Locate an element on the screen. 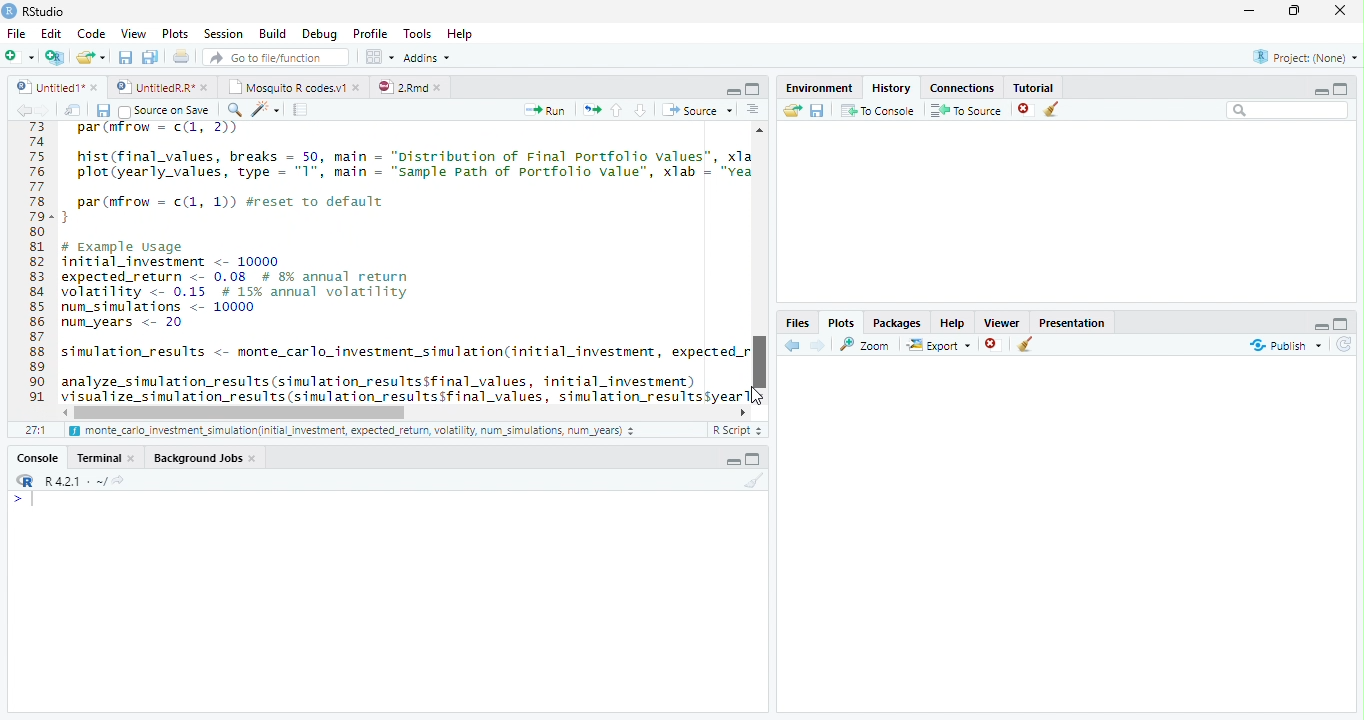 The height and width of the screenshot is (720, 1364). Project: (None) is located at coordinates (1301, 58).